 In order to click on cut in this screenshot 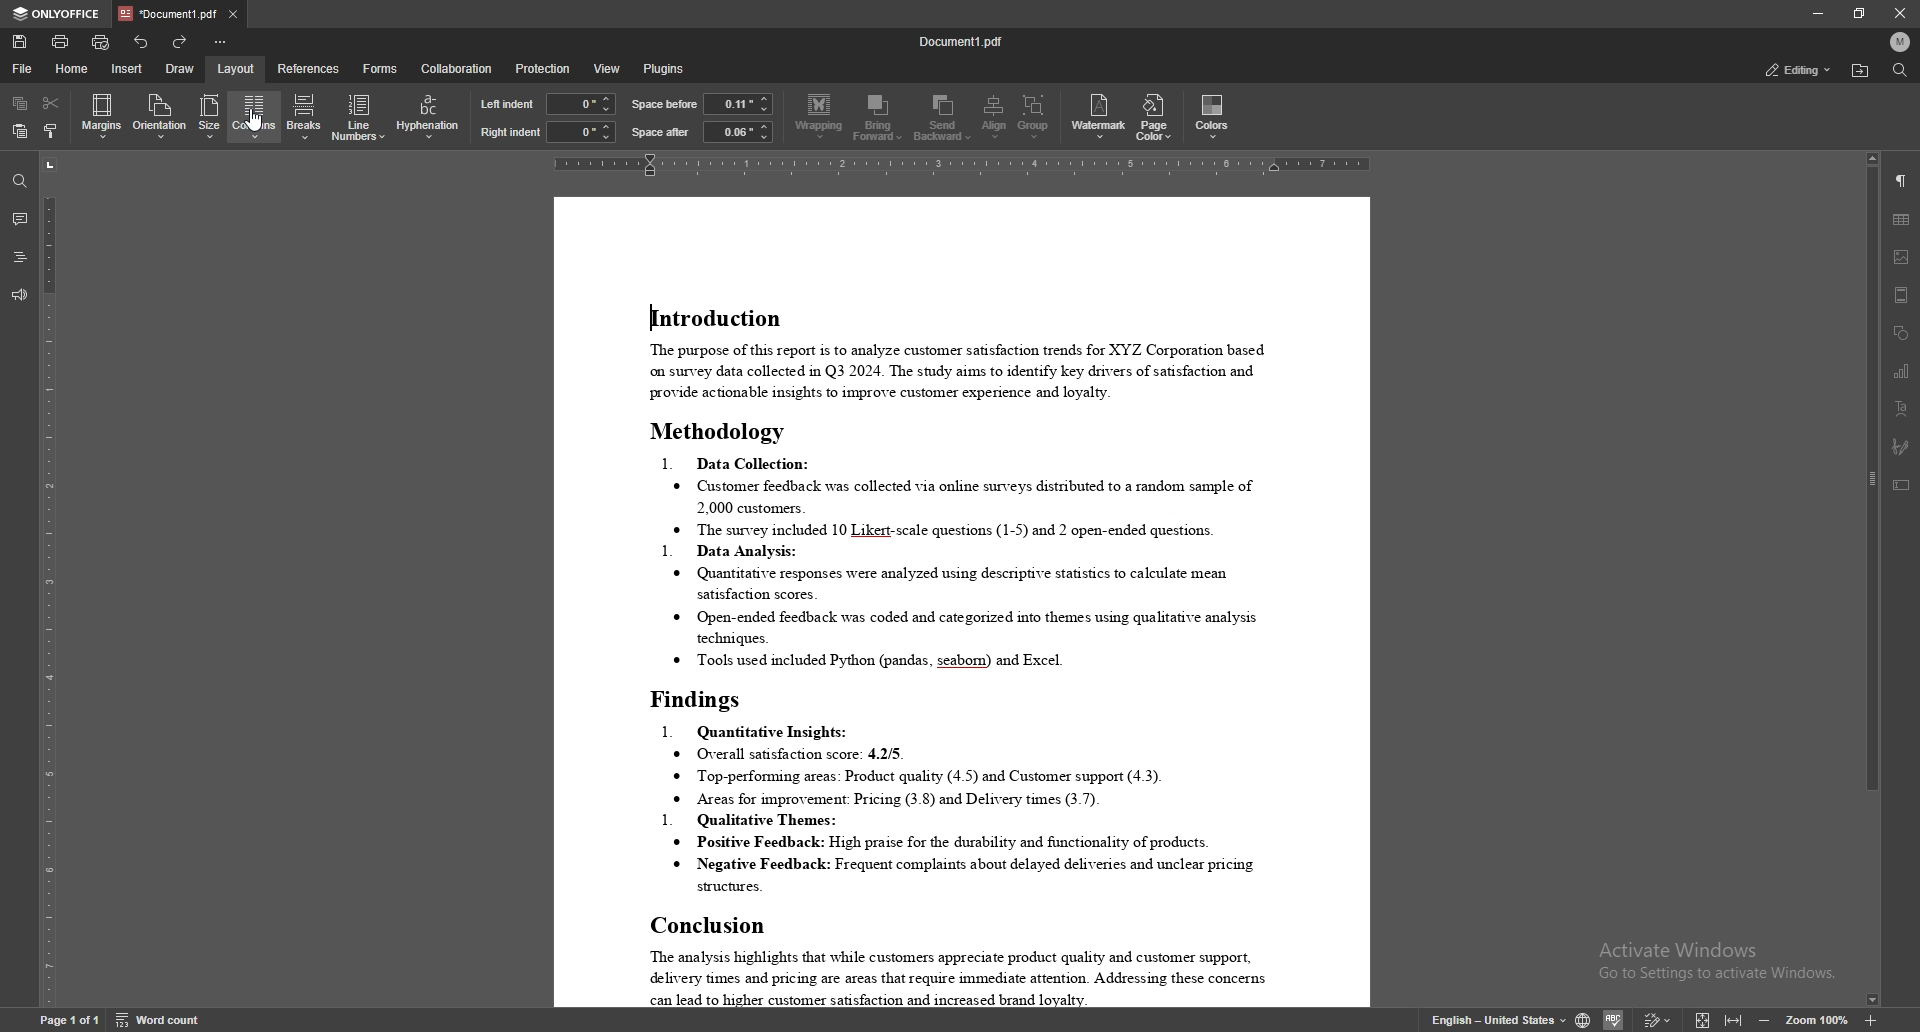, I will do `click(50, 103)`.